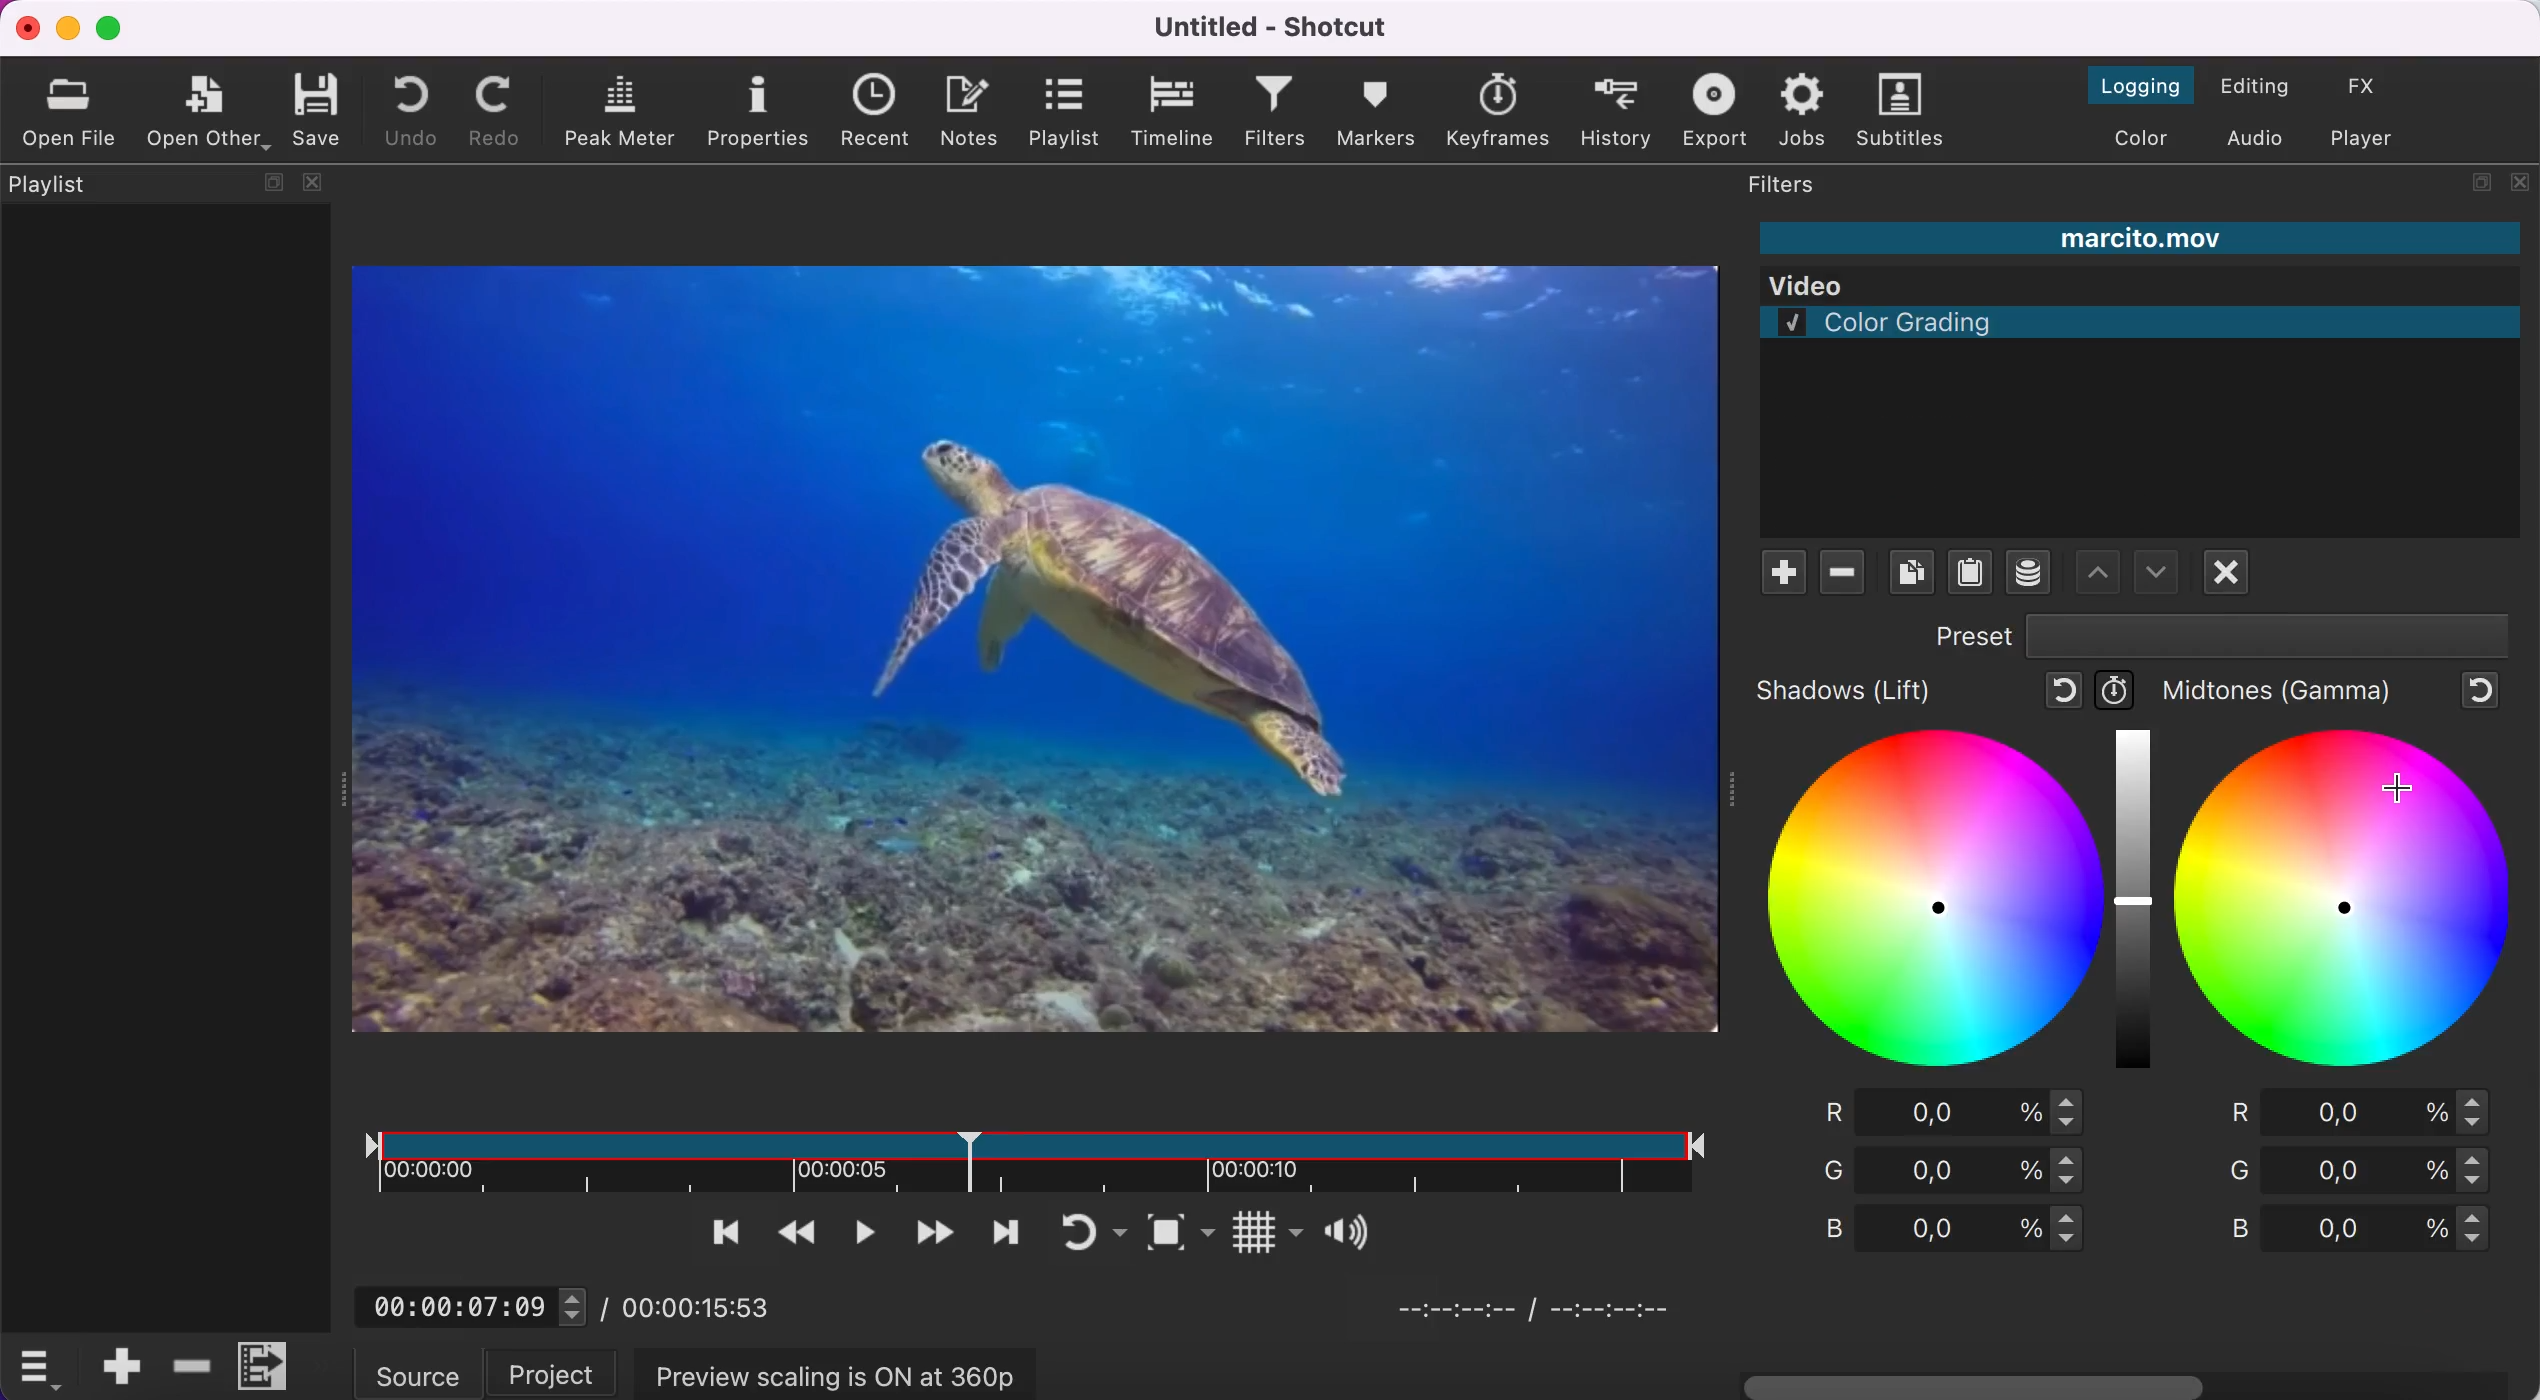  Describe the element at coordinates (2521, 188) in the screenshot. I see `close` at that location.